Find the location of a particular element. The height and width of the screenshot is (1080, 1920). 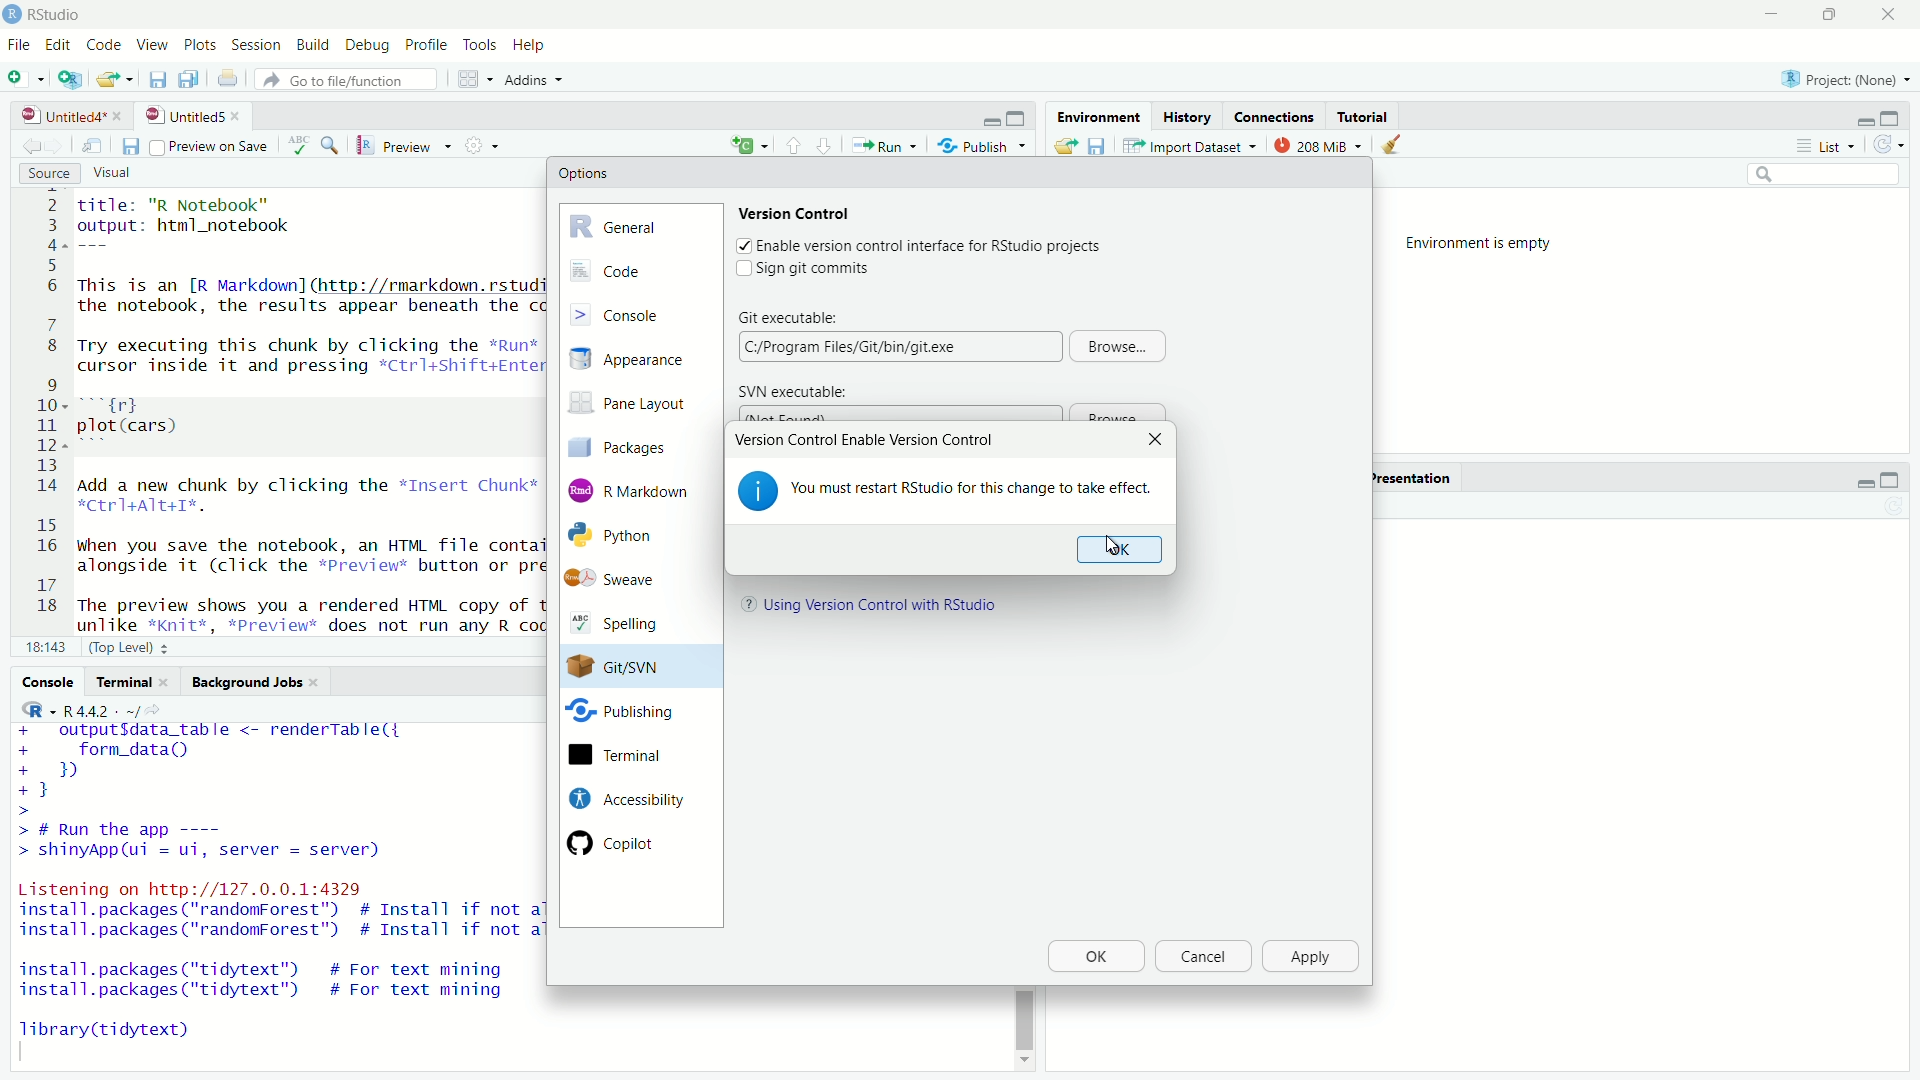

vertical scrollbar is located at coordinates (1024, 1019).